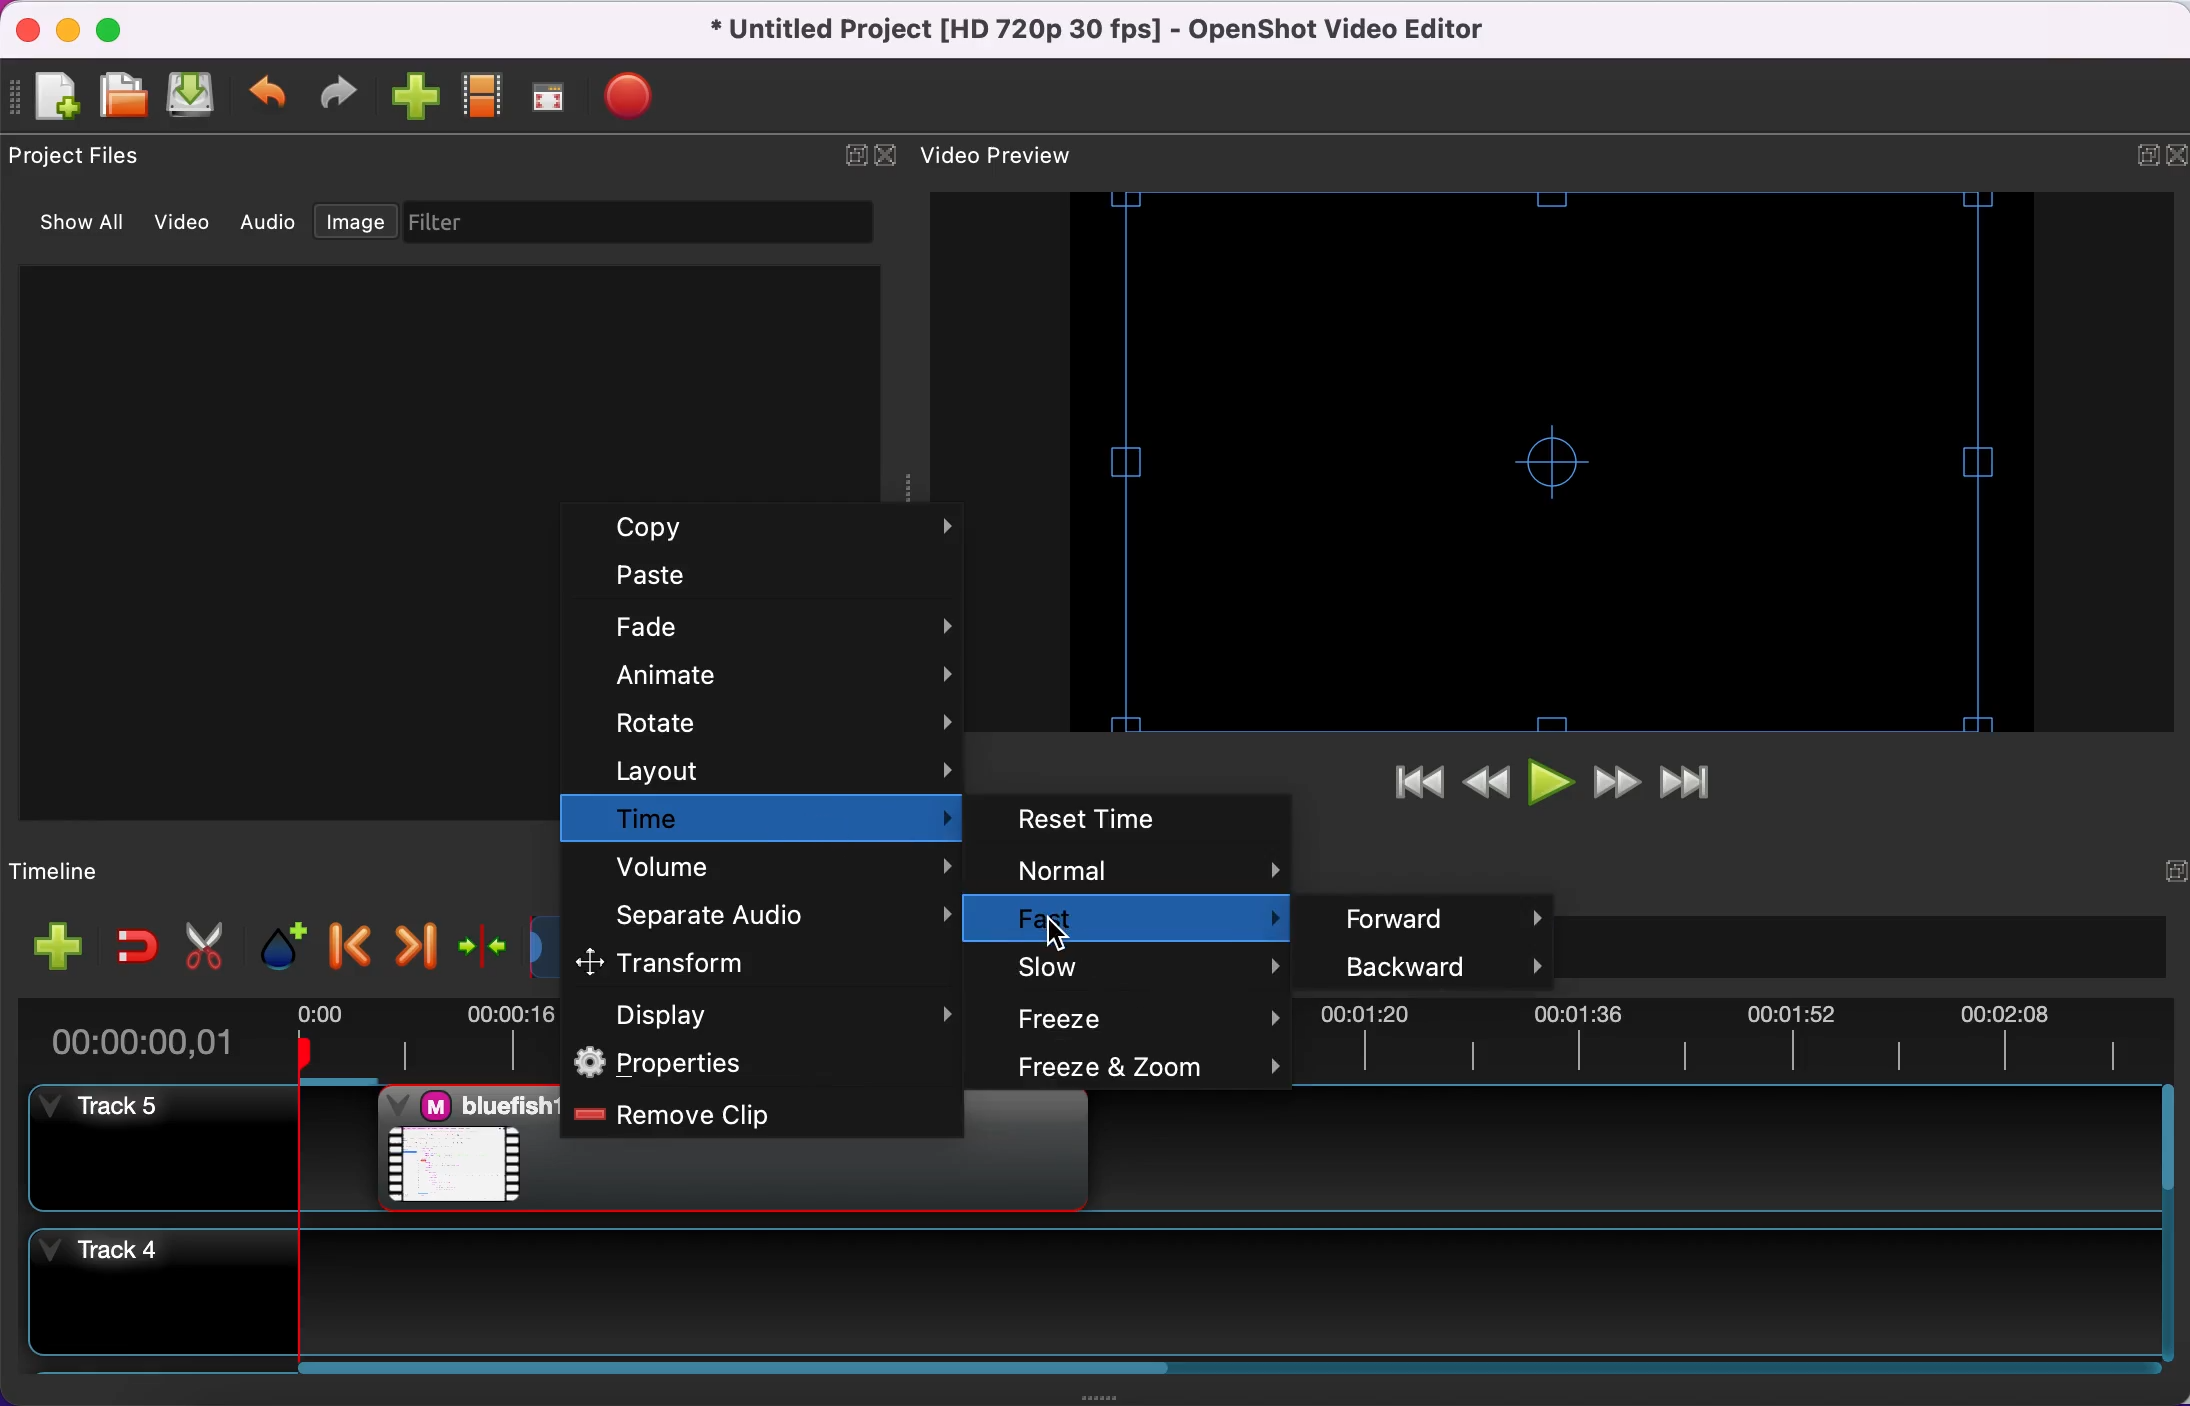  I want to click on display, so click(766, 1016).